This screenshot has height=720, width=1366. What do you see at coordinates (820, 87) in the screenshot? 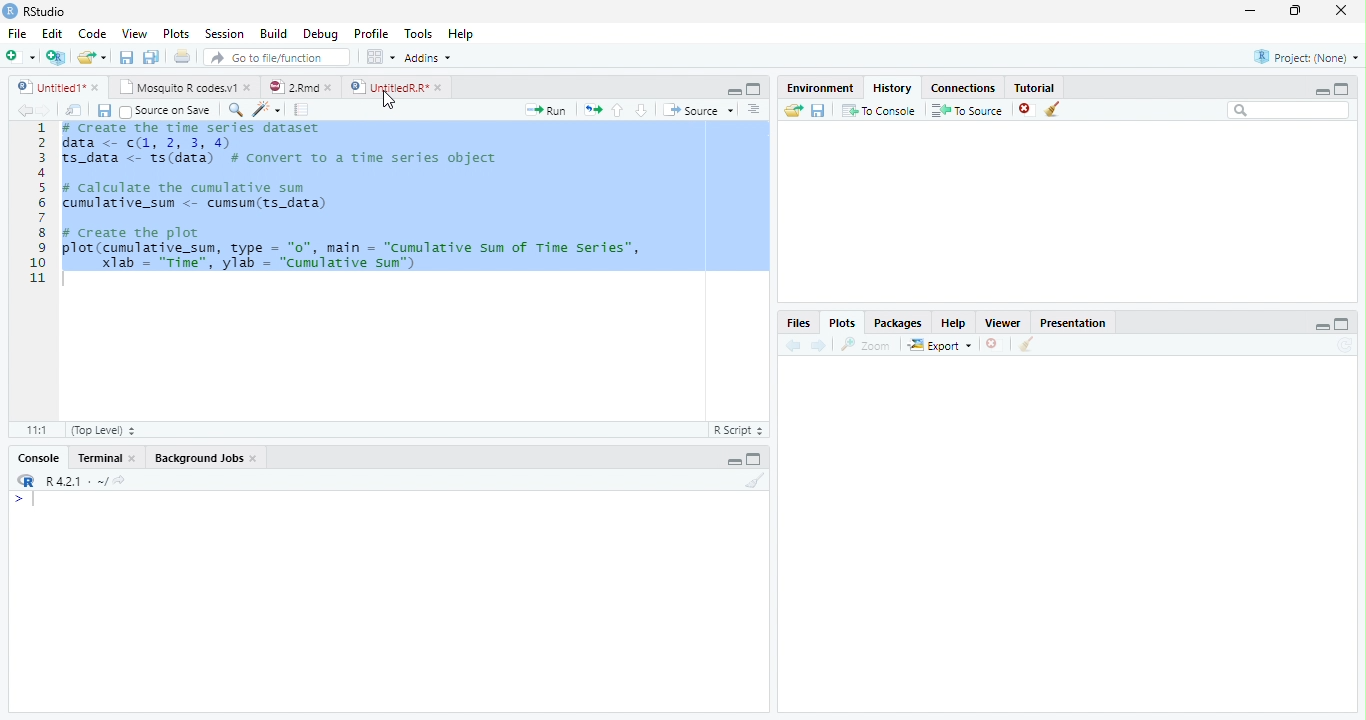
I see `Environment` at bounding box center [820, 87].